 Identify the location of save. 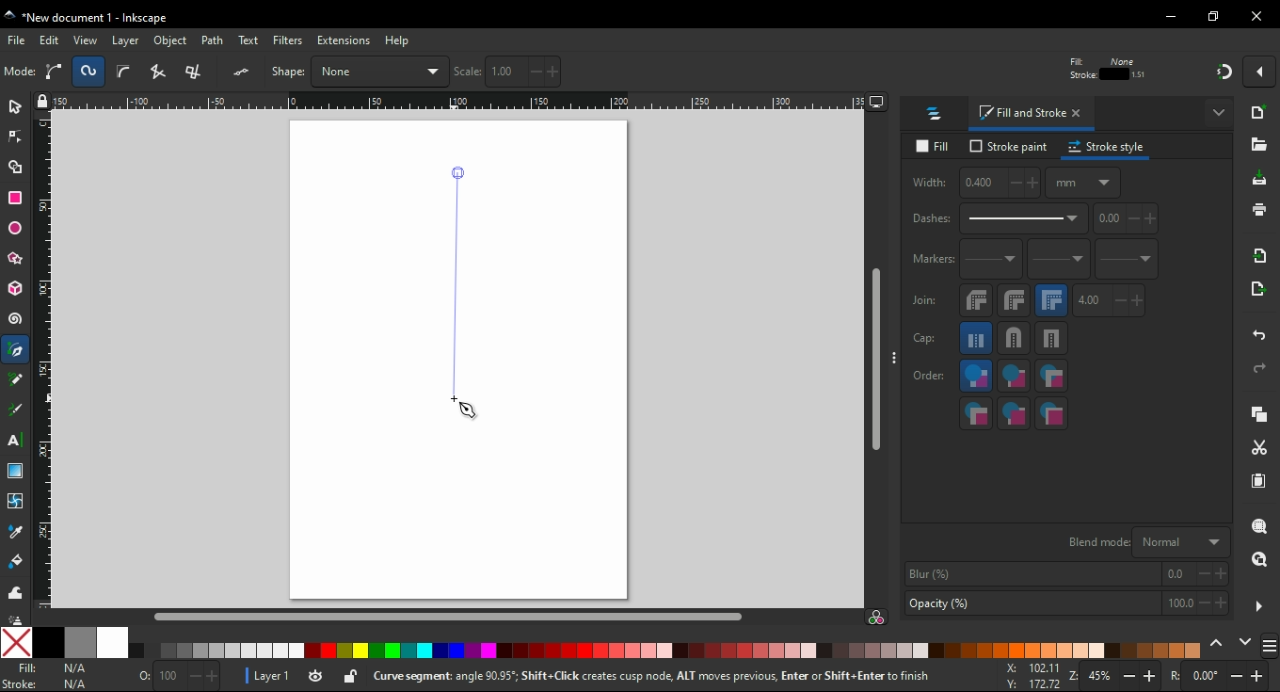
(1260, 179).